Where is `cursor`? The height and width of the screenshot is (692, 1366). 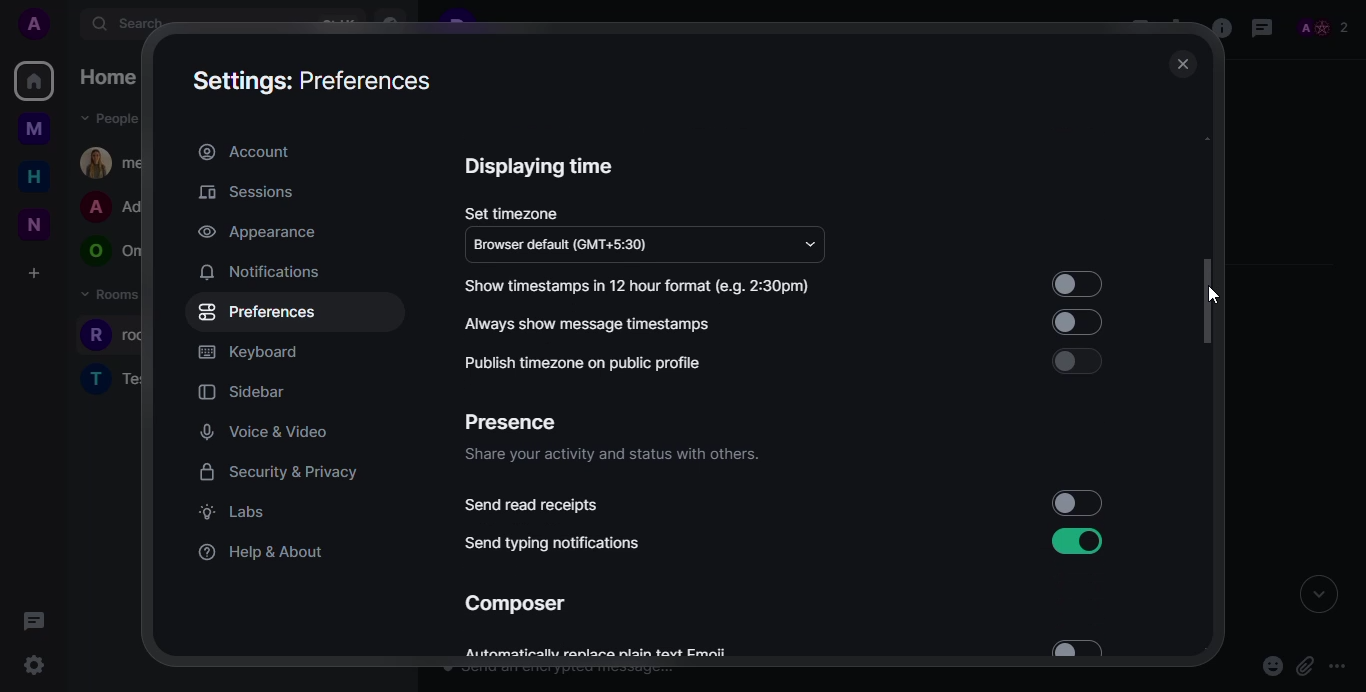
cursor is located at coordinates (1209, 292).